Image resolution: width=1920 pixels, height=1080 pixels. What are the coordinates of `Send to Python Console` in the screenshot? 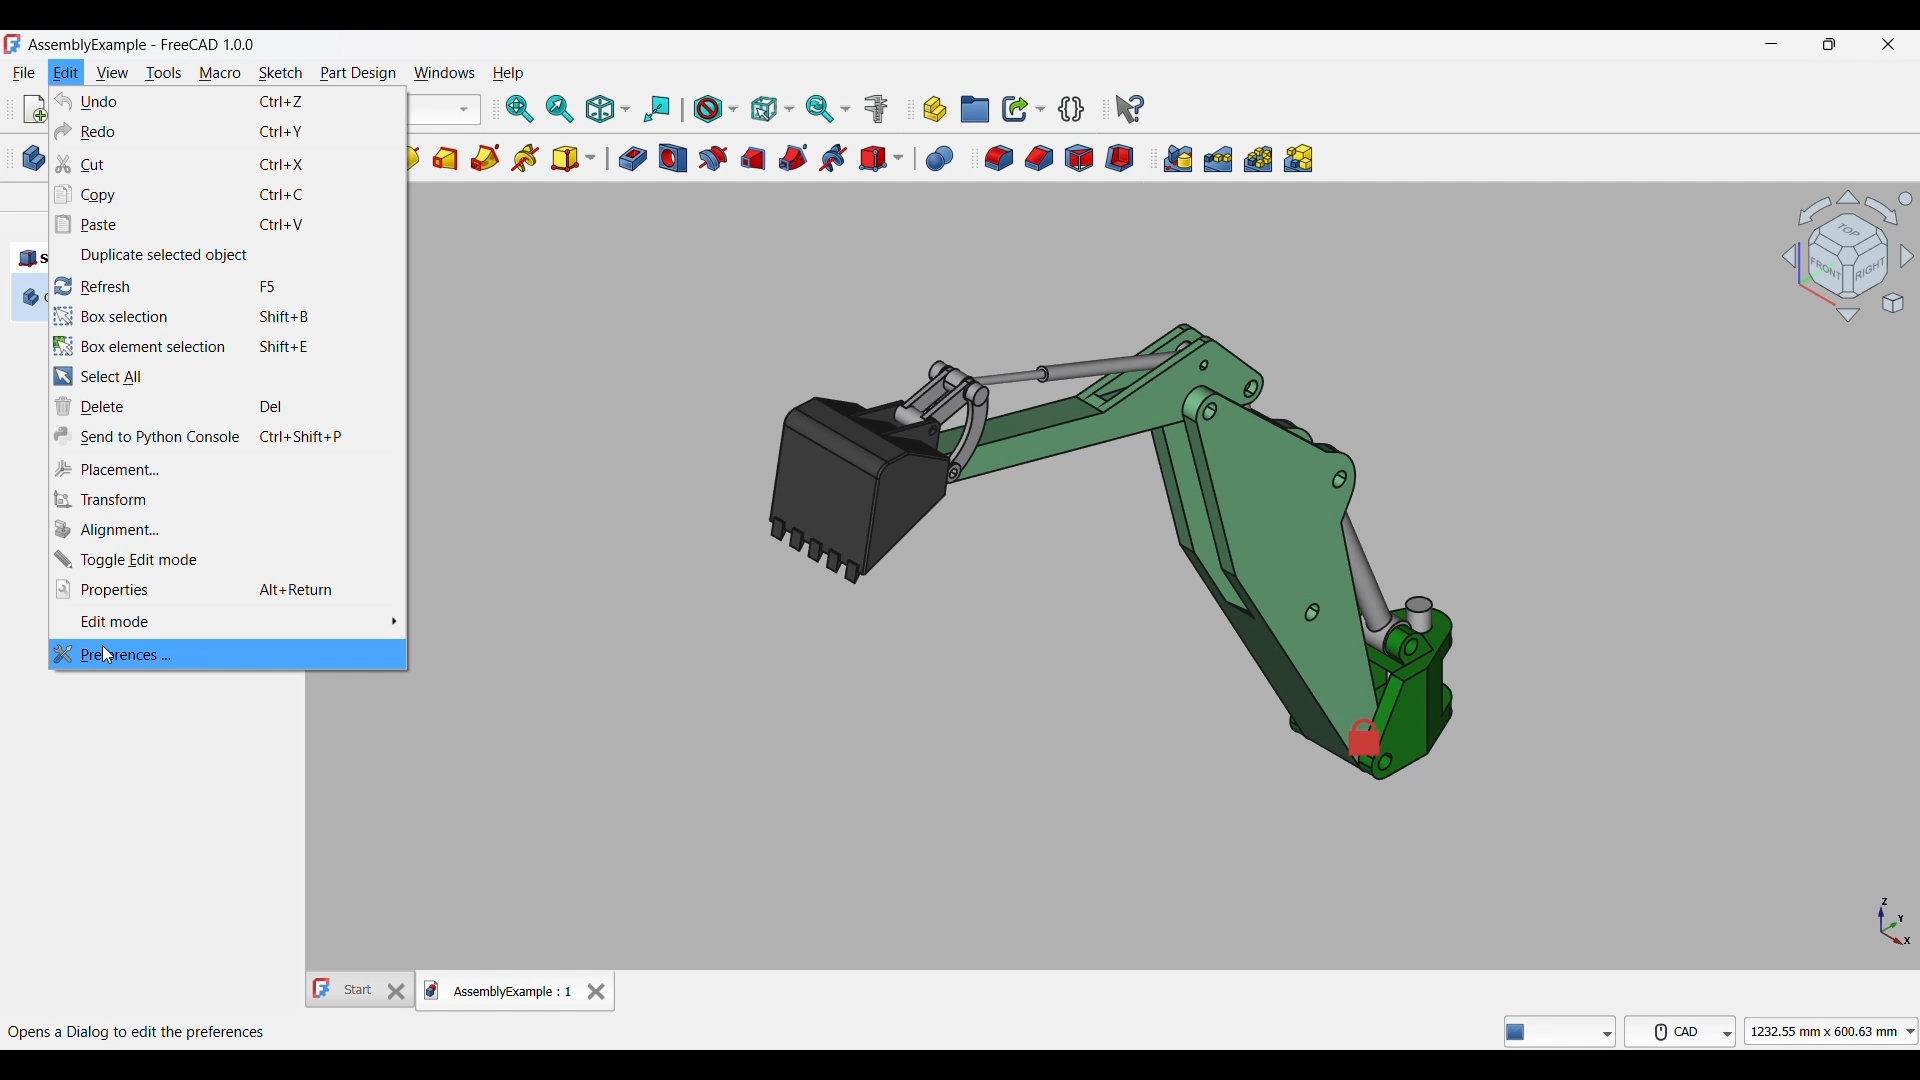 It's located at (228, 437).